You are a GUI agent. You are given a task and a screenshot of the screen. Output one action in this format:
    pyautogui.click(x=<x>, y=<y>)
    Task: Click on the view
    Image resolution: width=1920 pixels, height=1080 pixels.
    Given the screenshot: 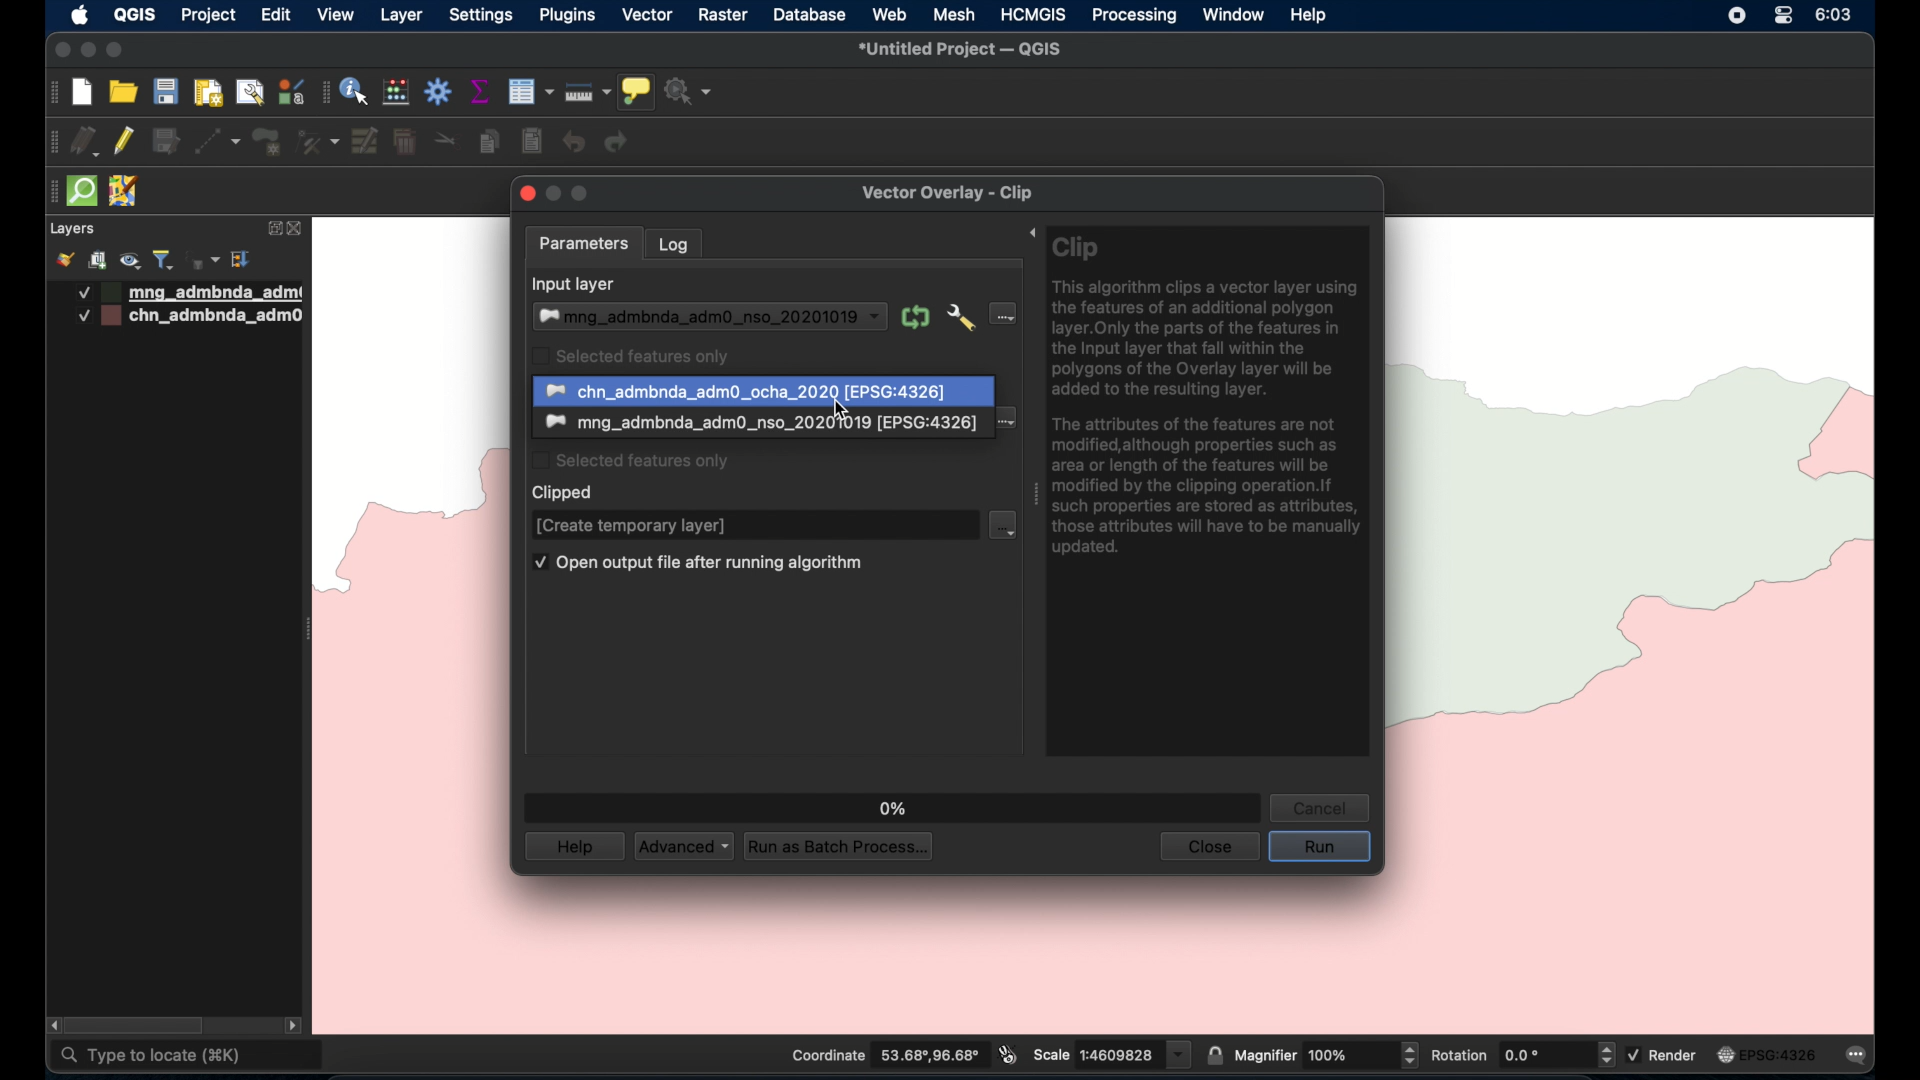 What is the action you would take?
    pyautogui.click(x=336, y=14)
    